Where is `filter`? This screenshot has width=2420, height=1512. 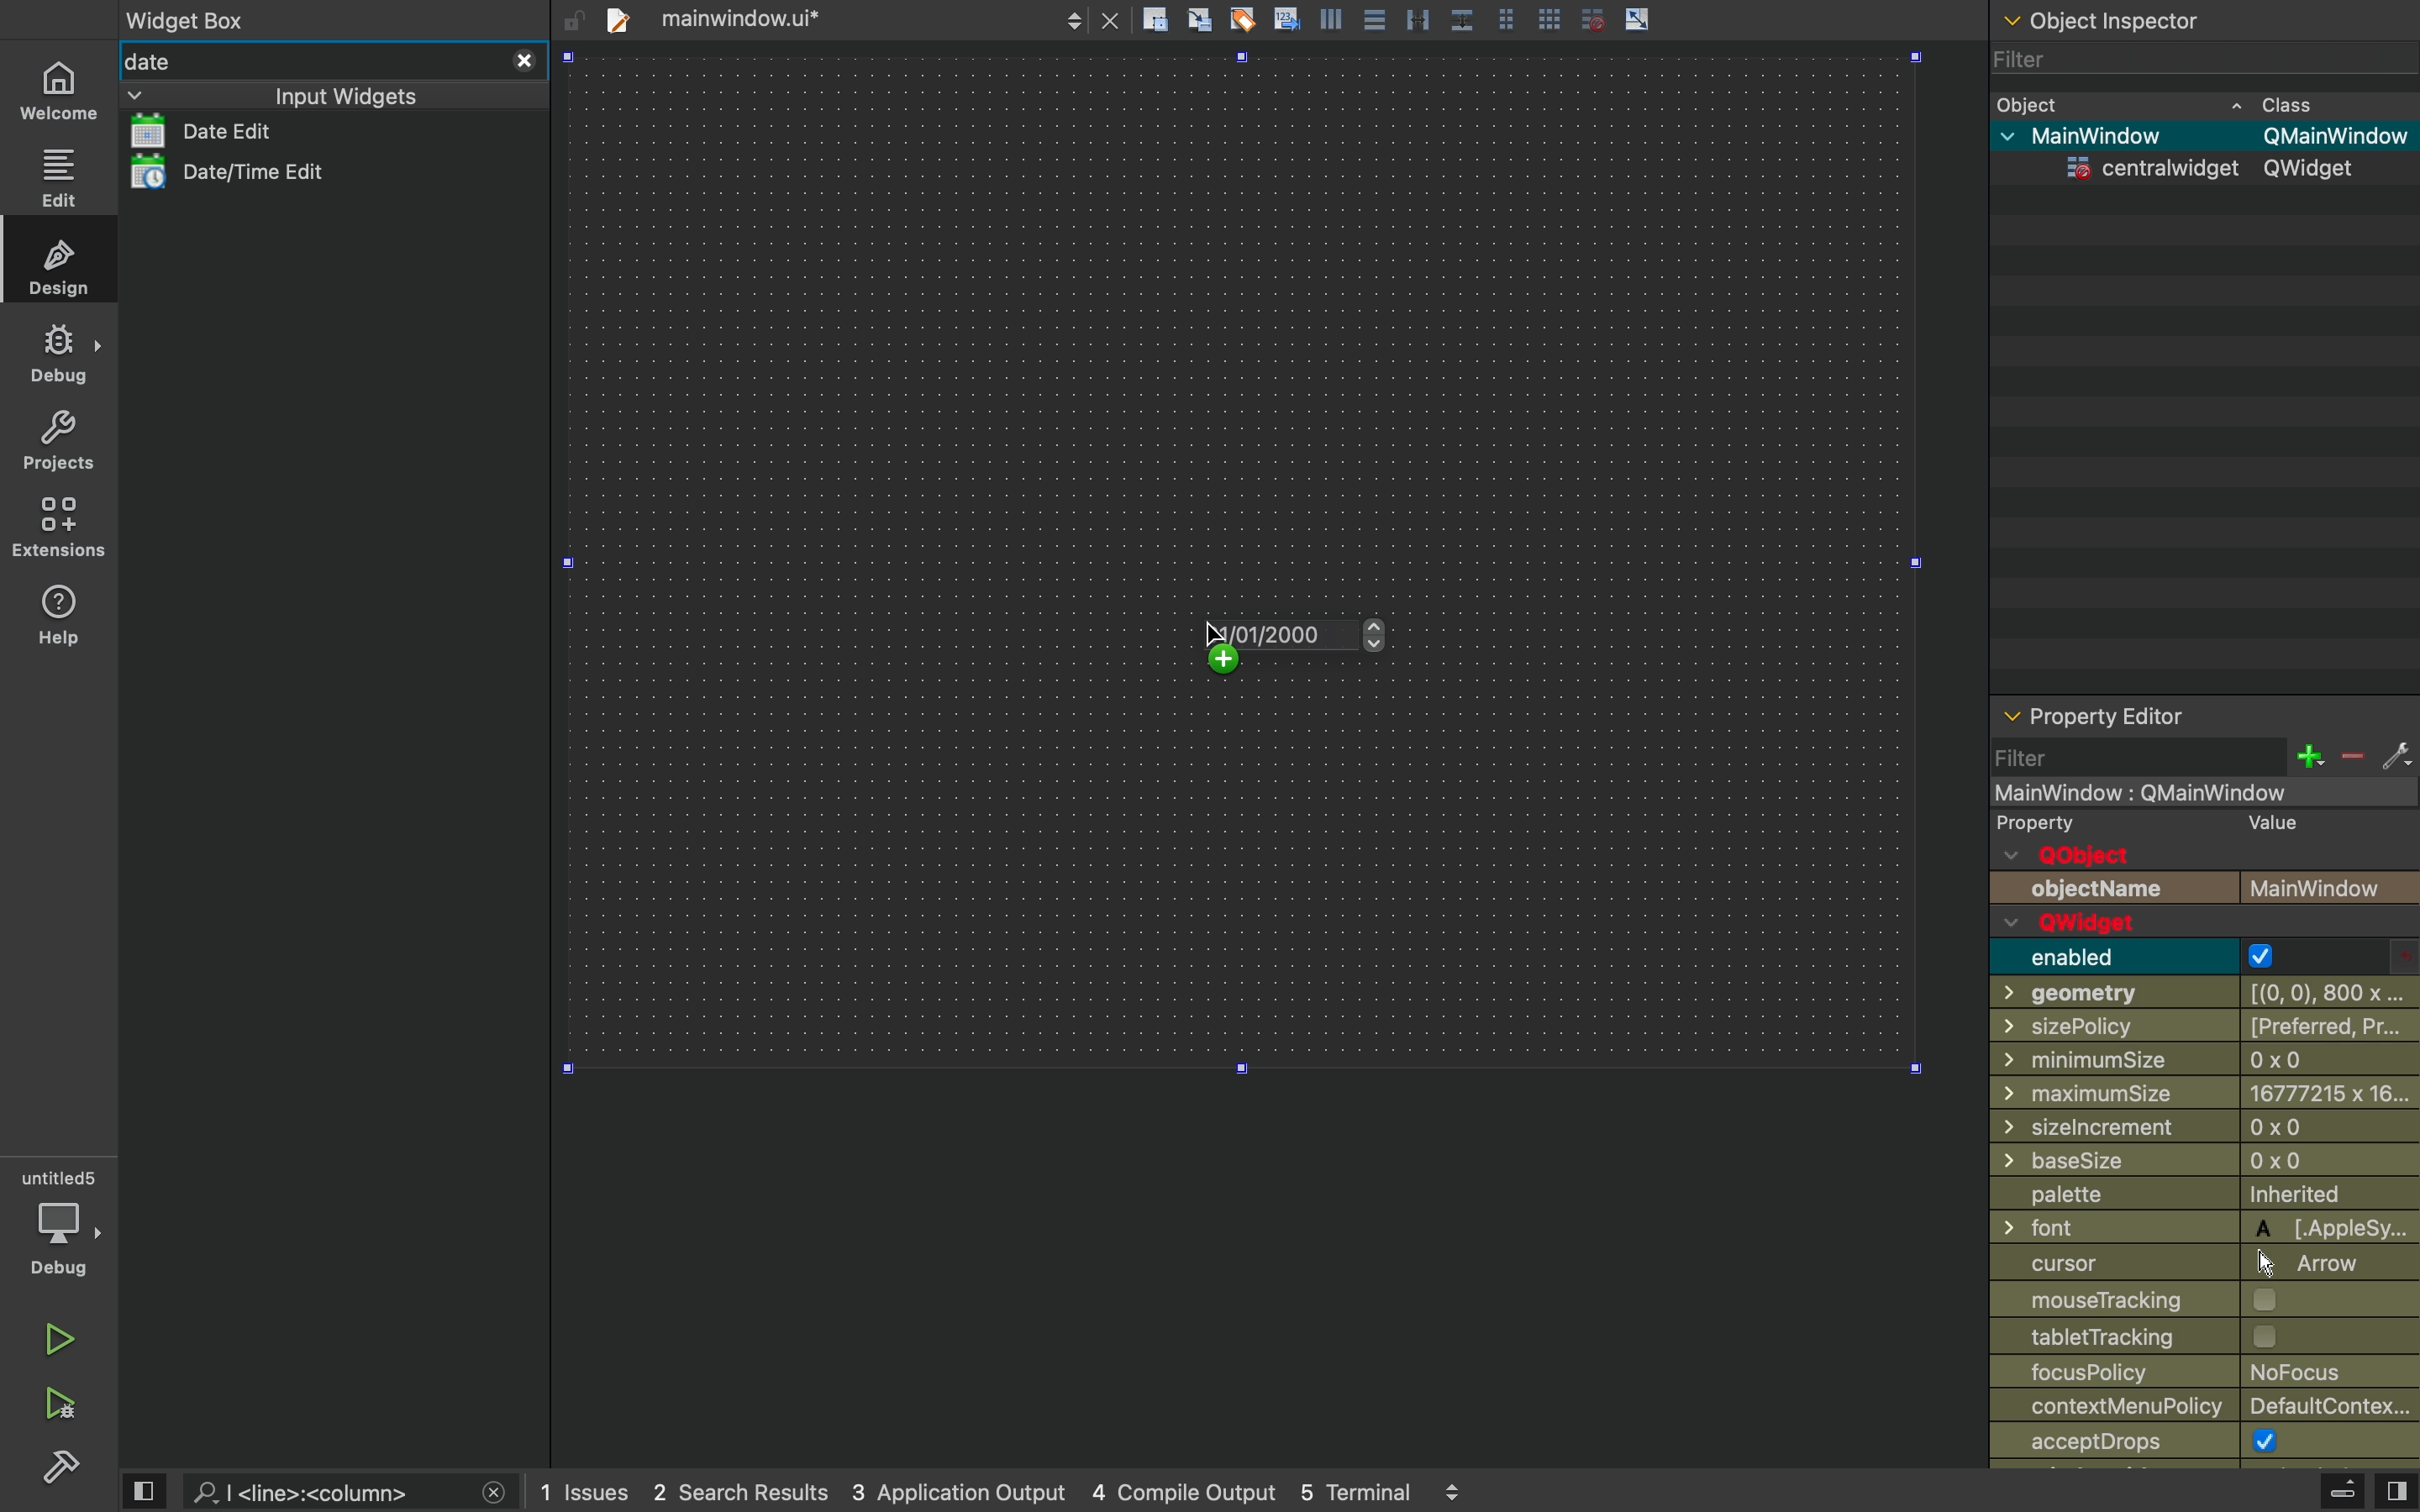
filter is located at coordinates (2135, 756).